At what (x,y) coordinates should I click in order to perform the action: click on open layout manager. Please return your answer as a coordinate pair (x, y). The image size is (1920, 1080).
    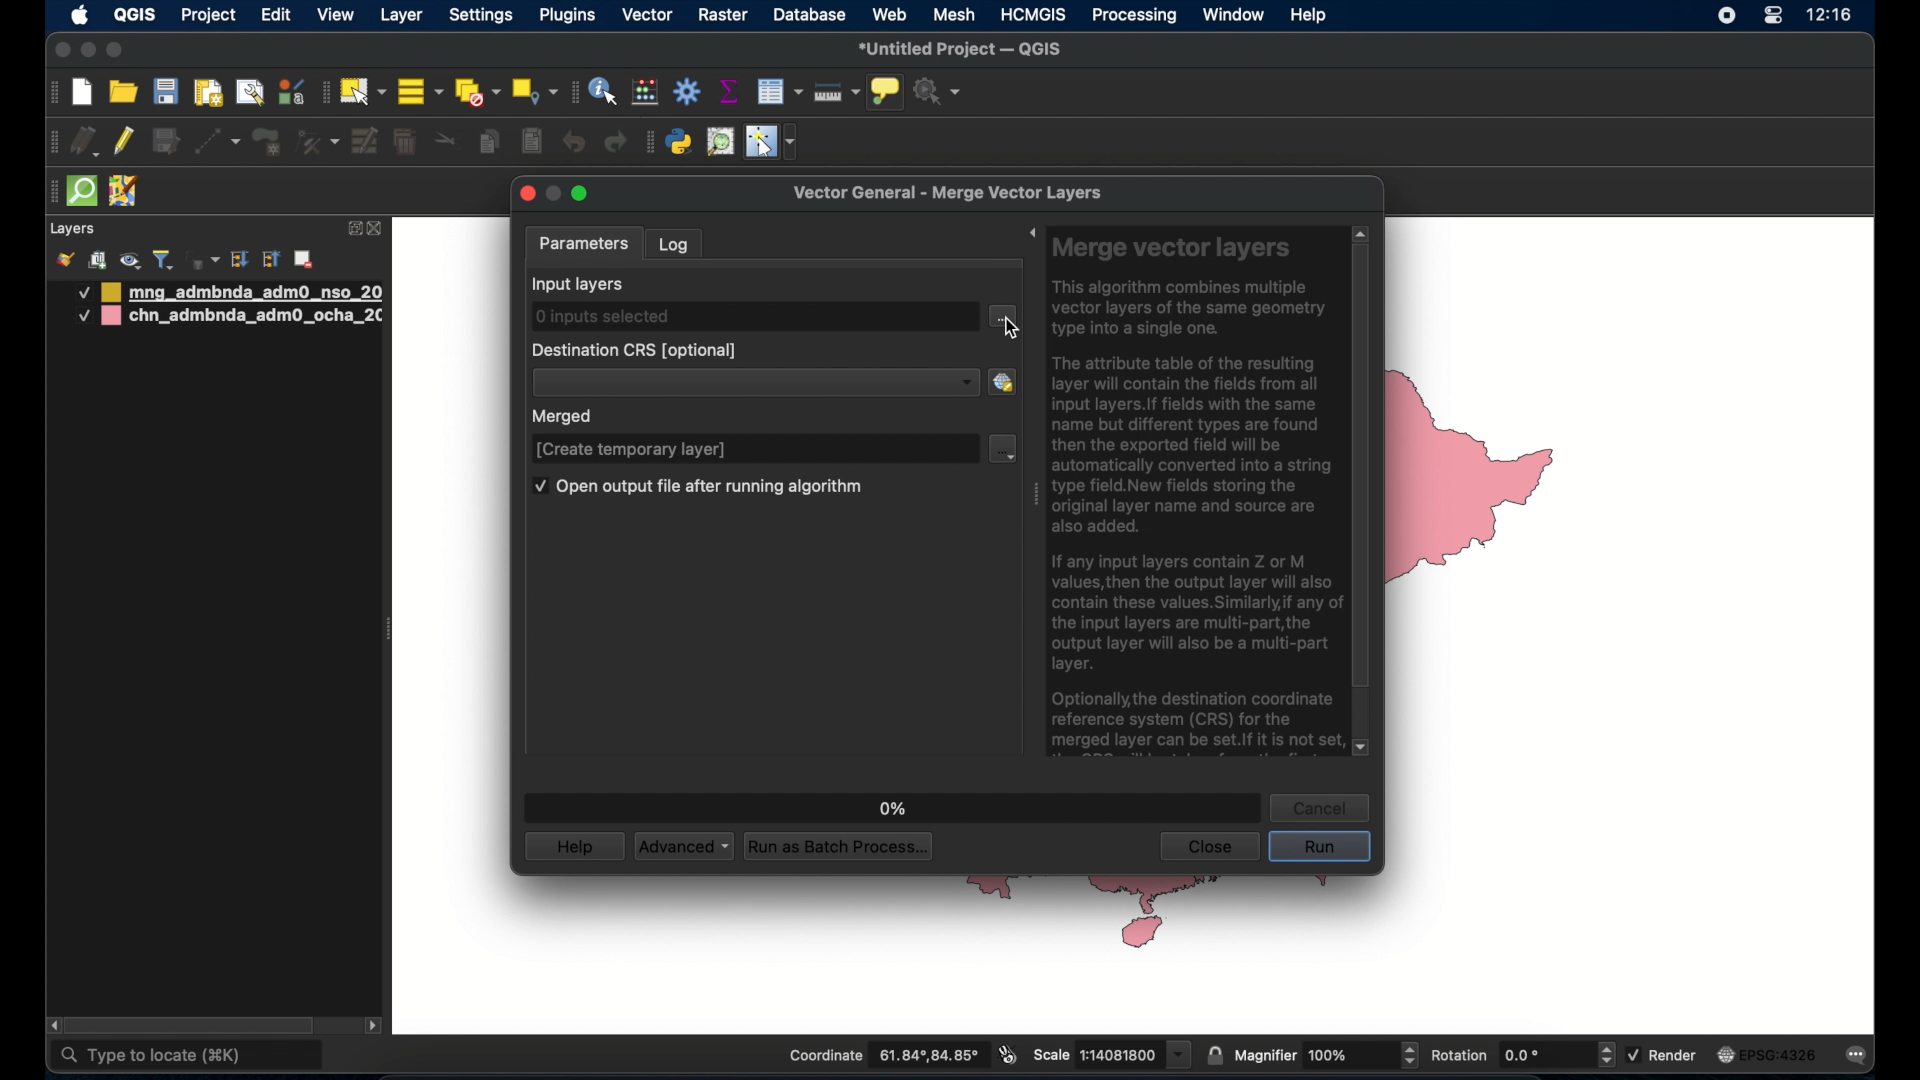
    Looking at the image, I should click on (249, 92).